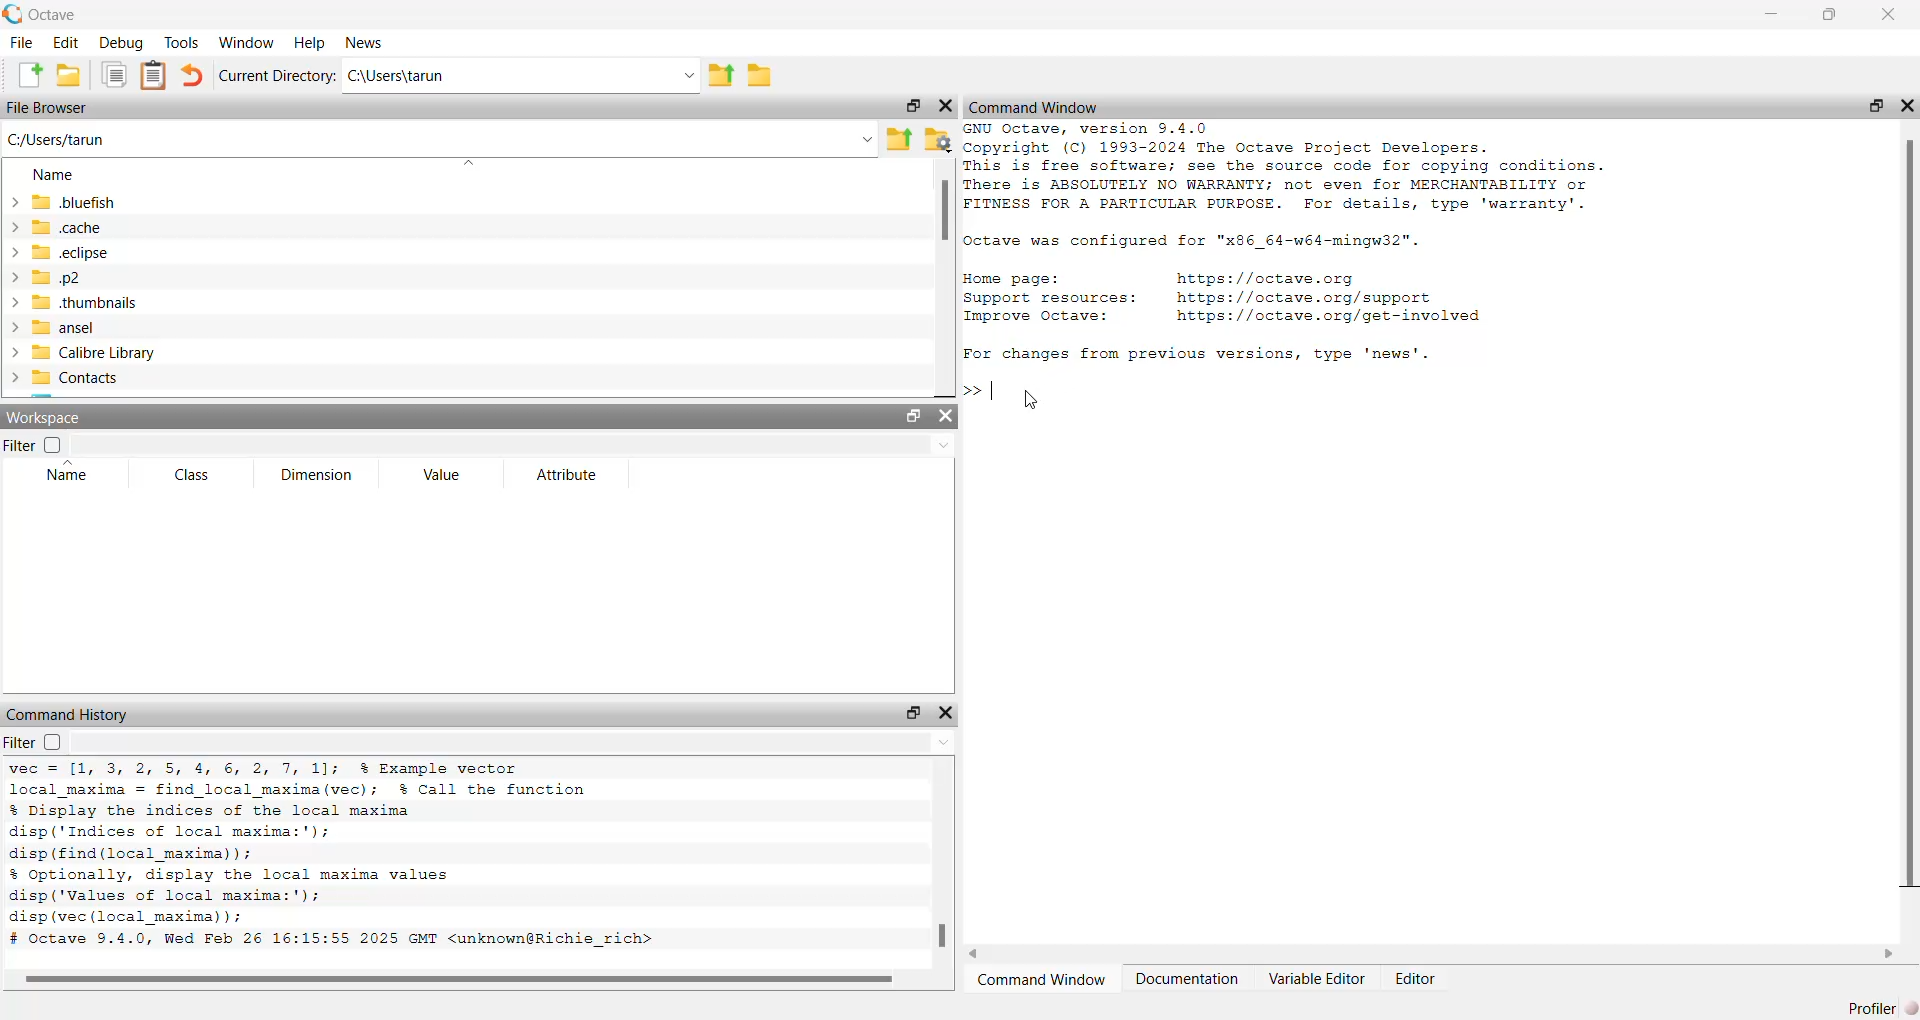 The height and width of the screenshot is (1020, 1920). Describe the element at coordinates (760, 73) in the screenshot. I see `Browse Directions` at that location.